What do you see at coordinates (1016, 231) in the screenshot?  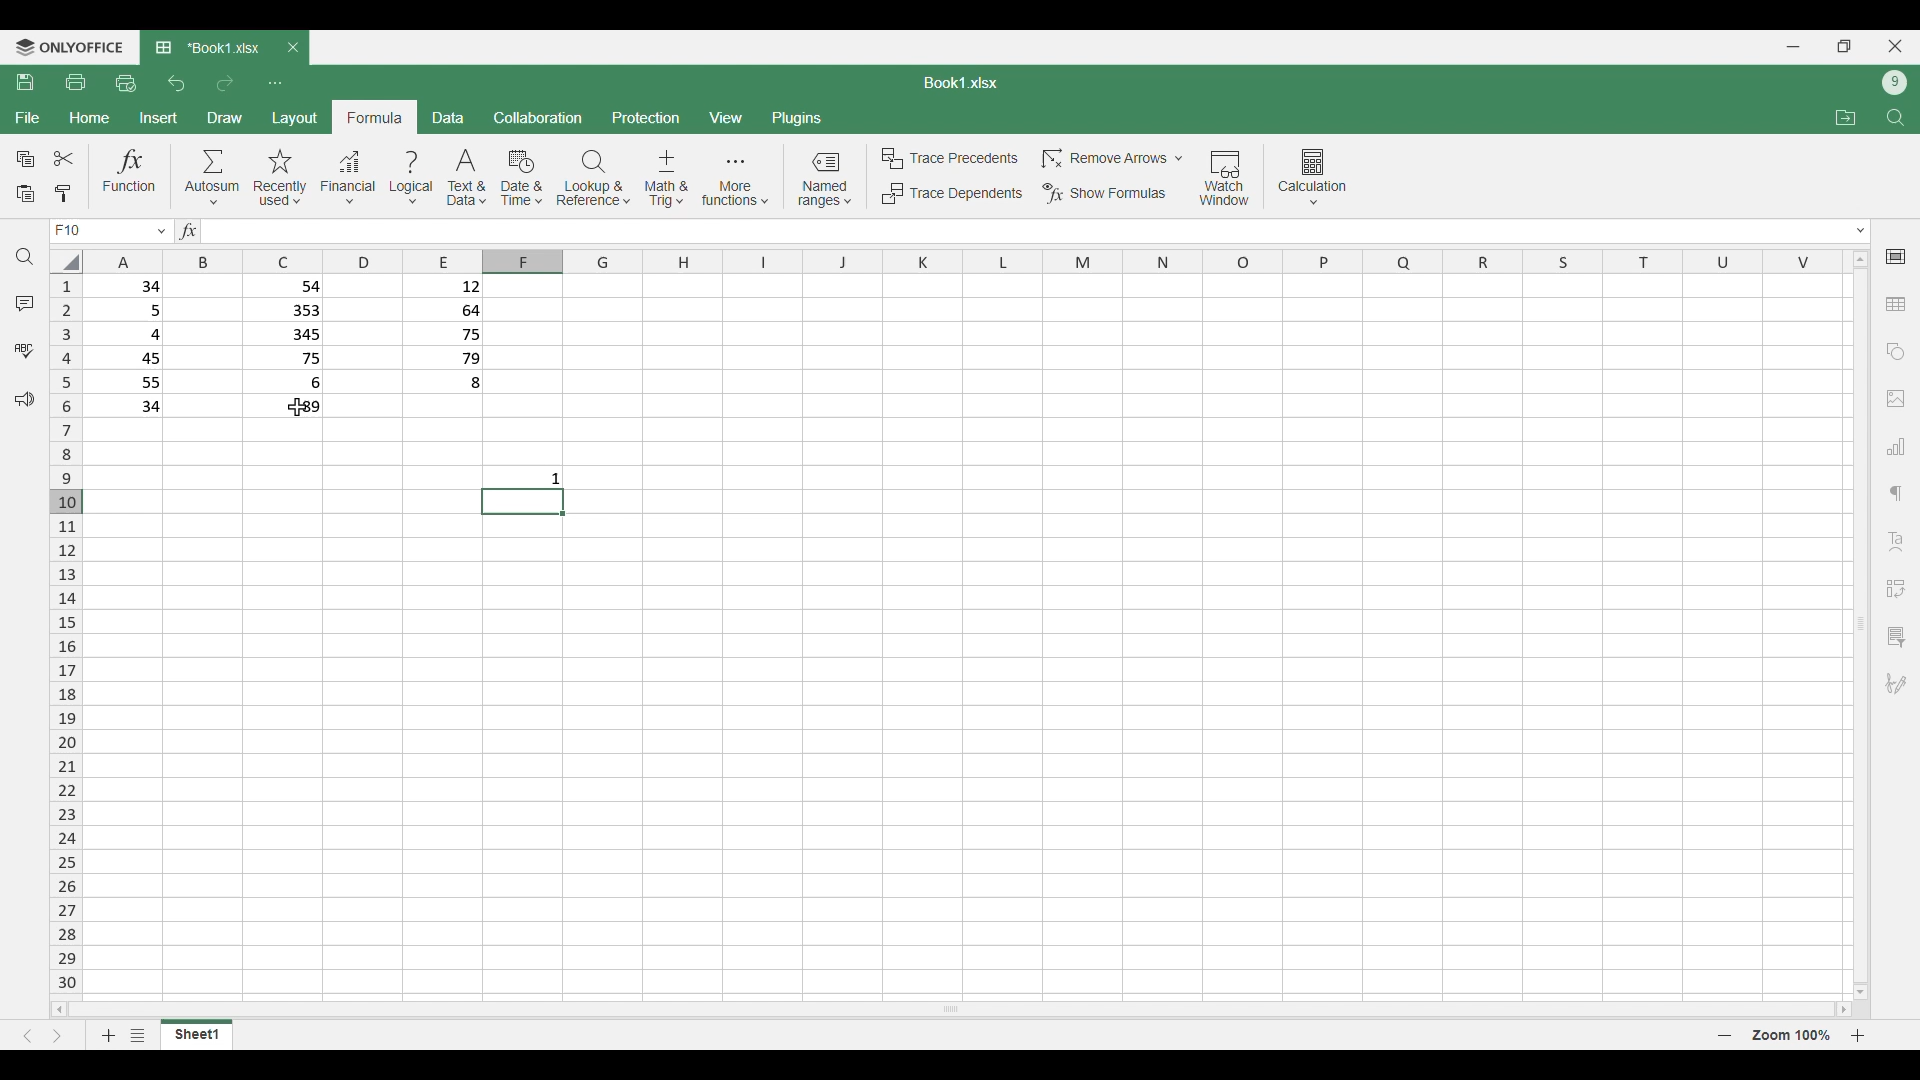 I see `Type in equation` at bounding box center [1016, 231].